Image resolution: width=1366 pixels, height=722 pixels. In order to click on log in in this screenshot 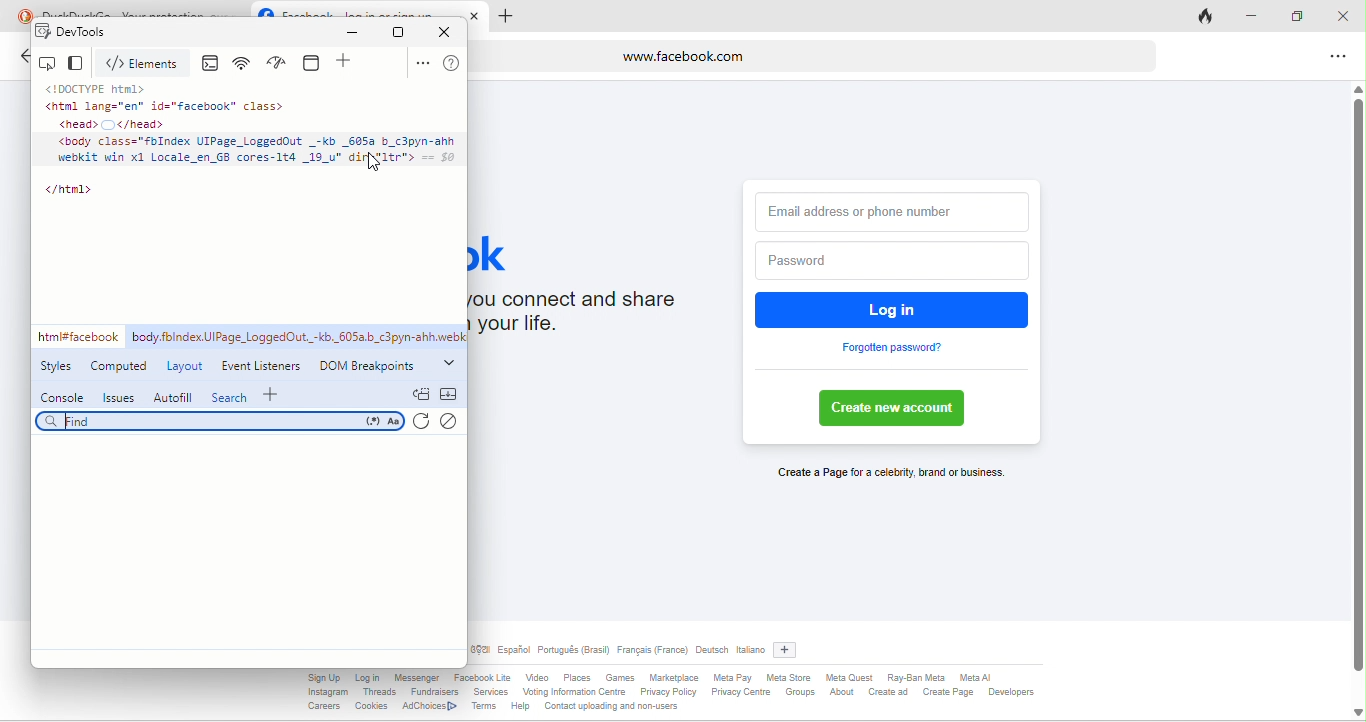, I will do `click(894, 309)`.